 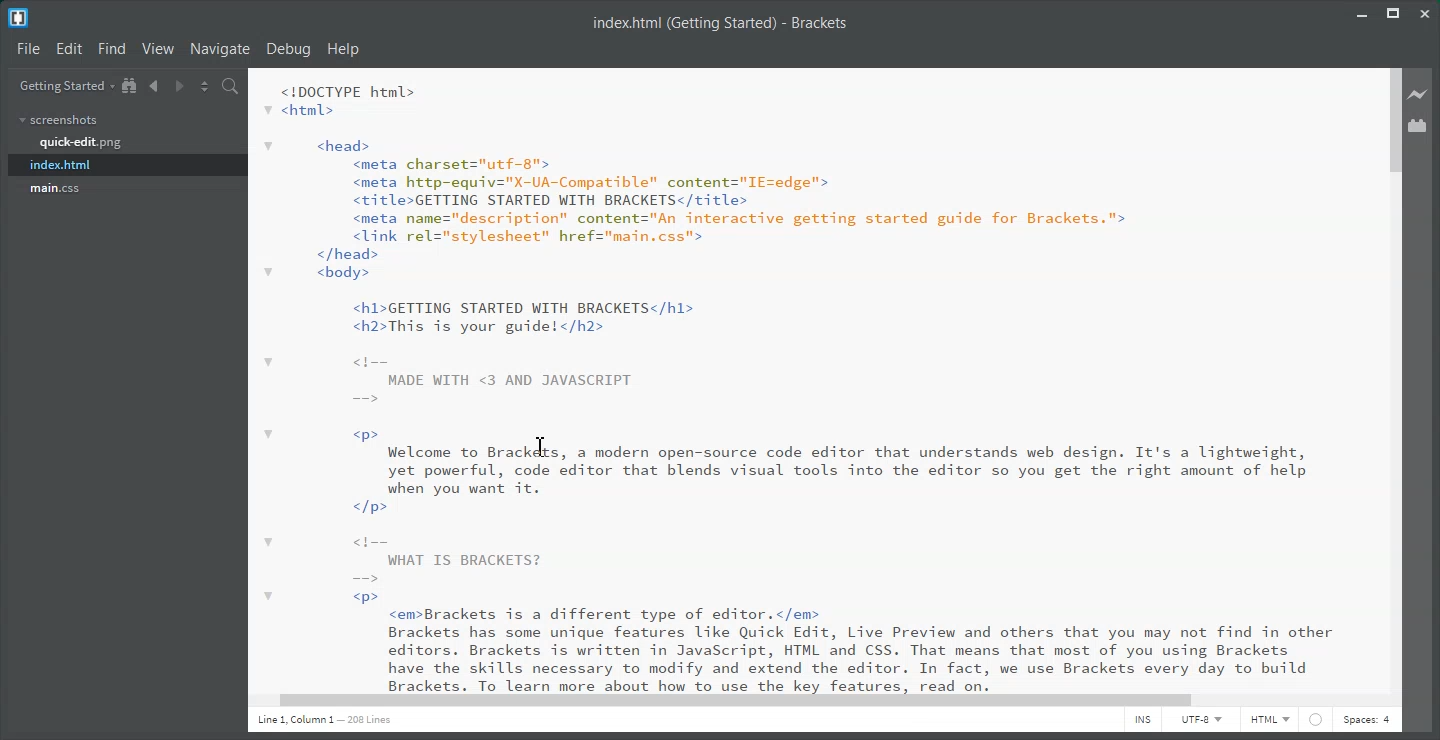 What do you see at coordinates (65, 86) in the screenshot?
I see `Getting Started` at bounding box center [65, 86].